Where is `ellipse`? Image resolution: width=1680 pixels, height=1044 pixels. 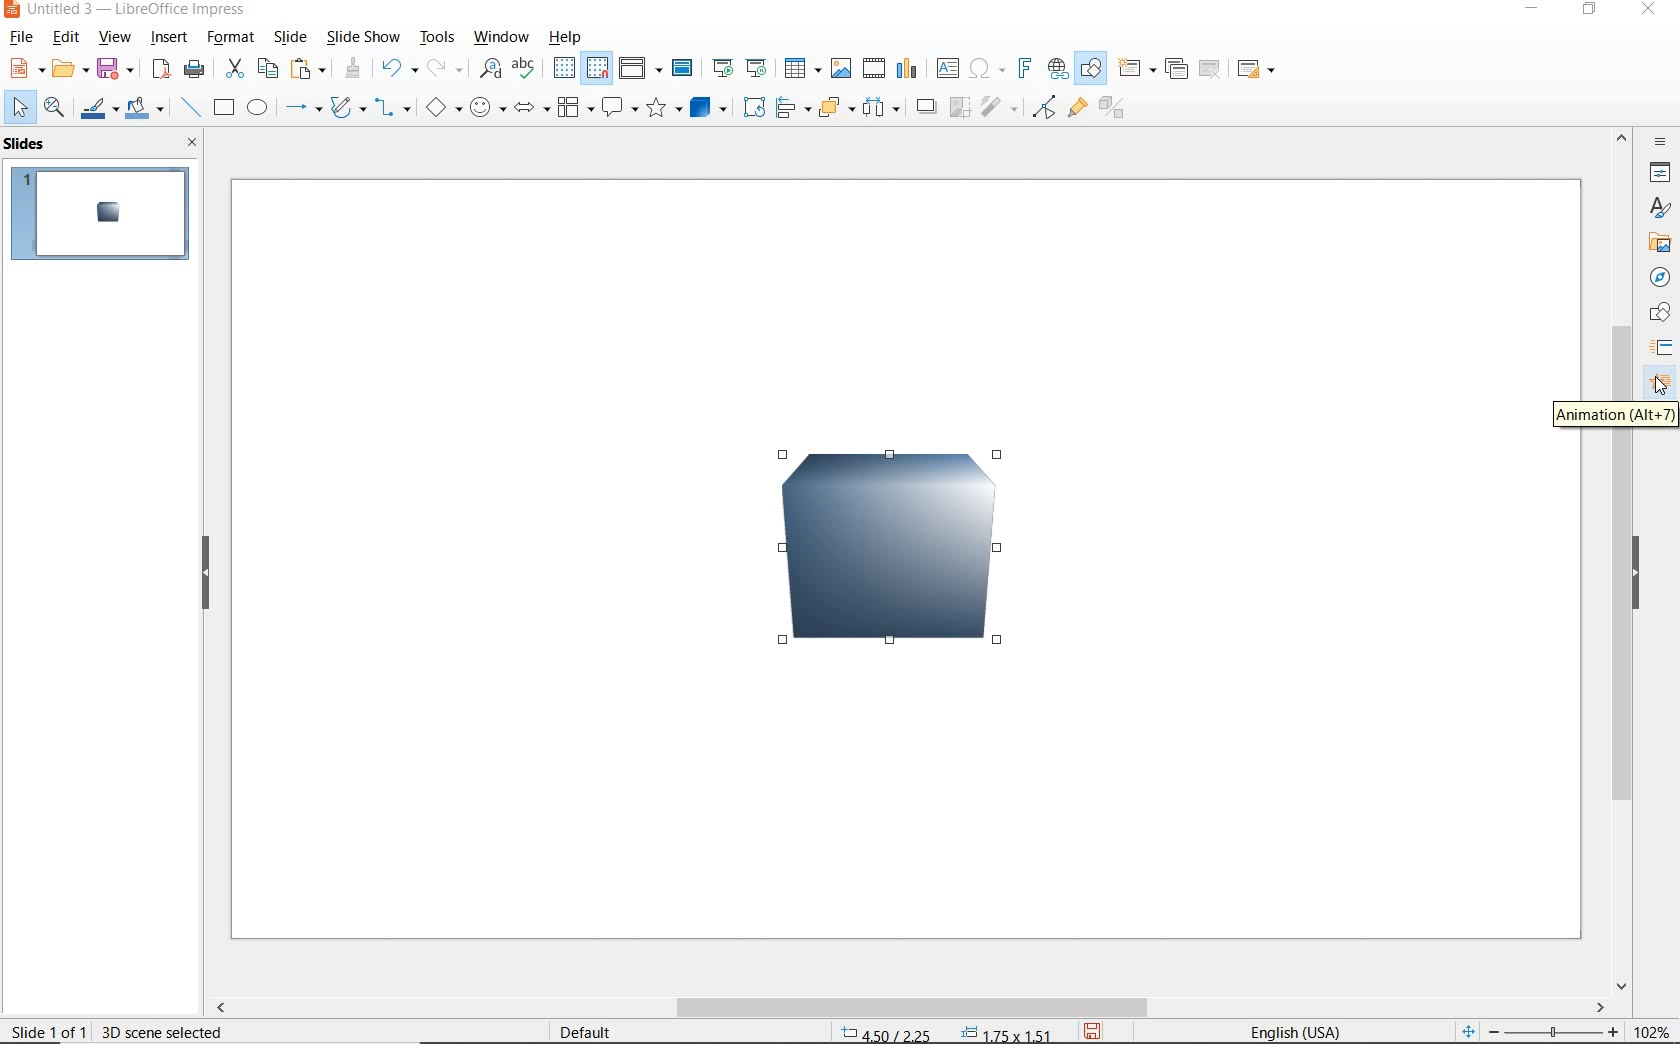 ellipse is located at coordinates (257, 109).